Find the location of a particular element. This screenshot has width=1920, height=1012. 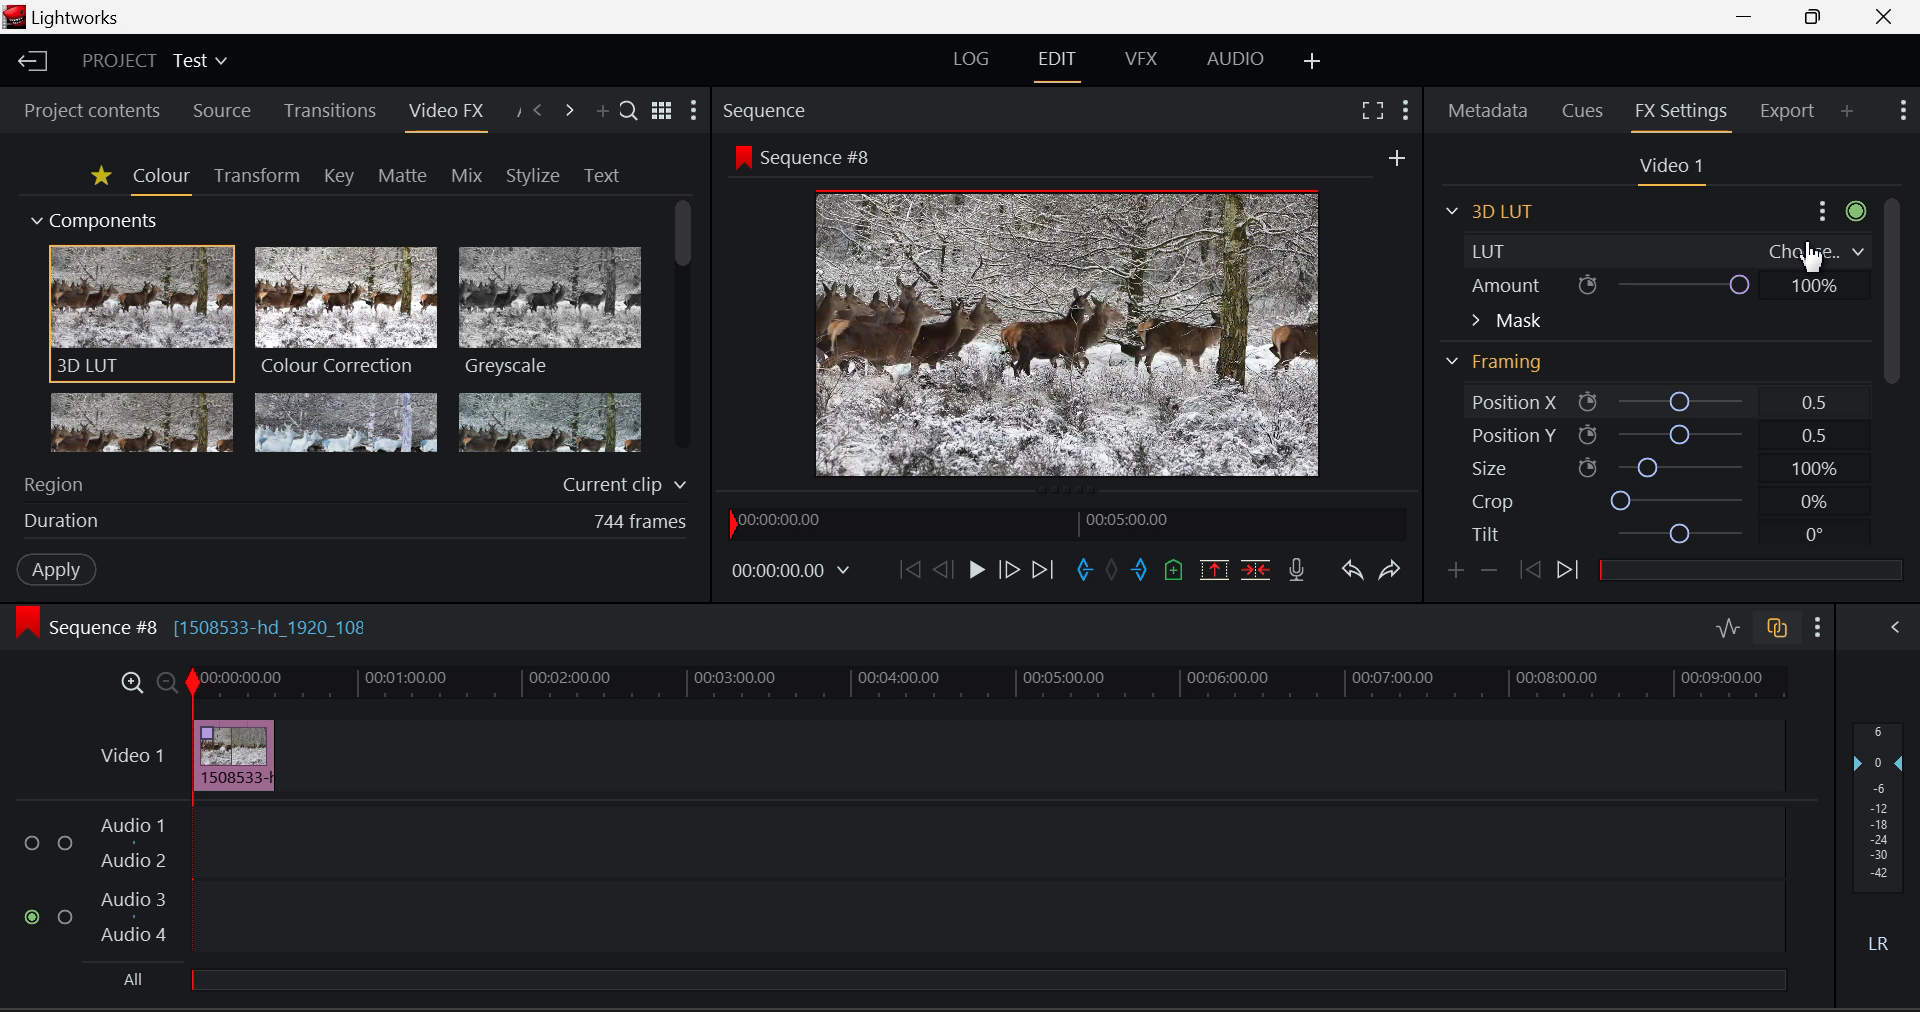

Audio 2 is located at coordinates (136, 862).